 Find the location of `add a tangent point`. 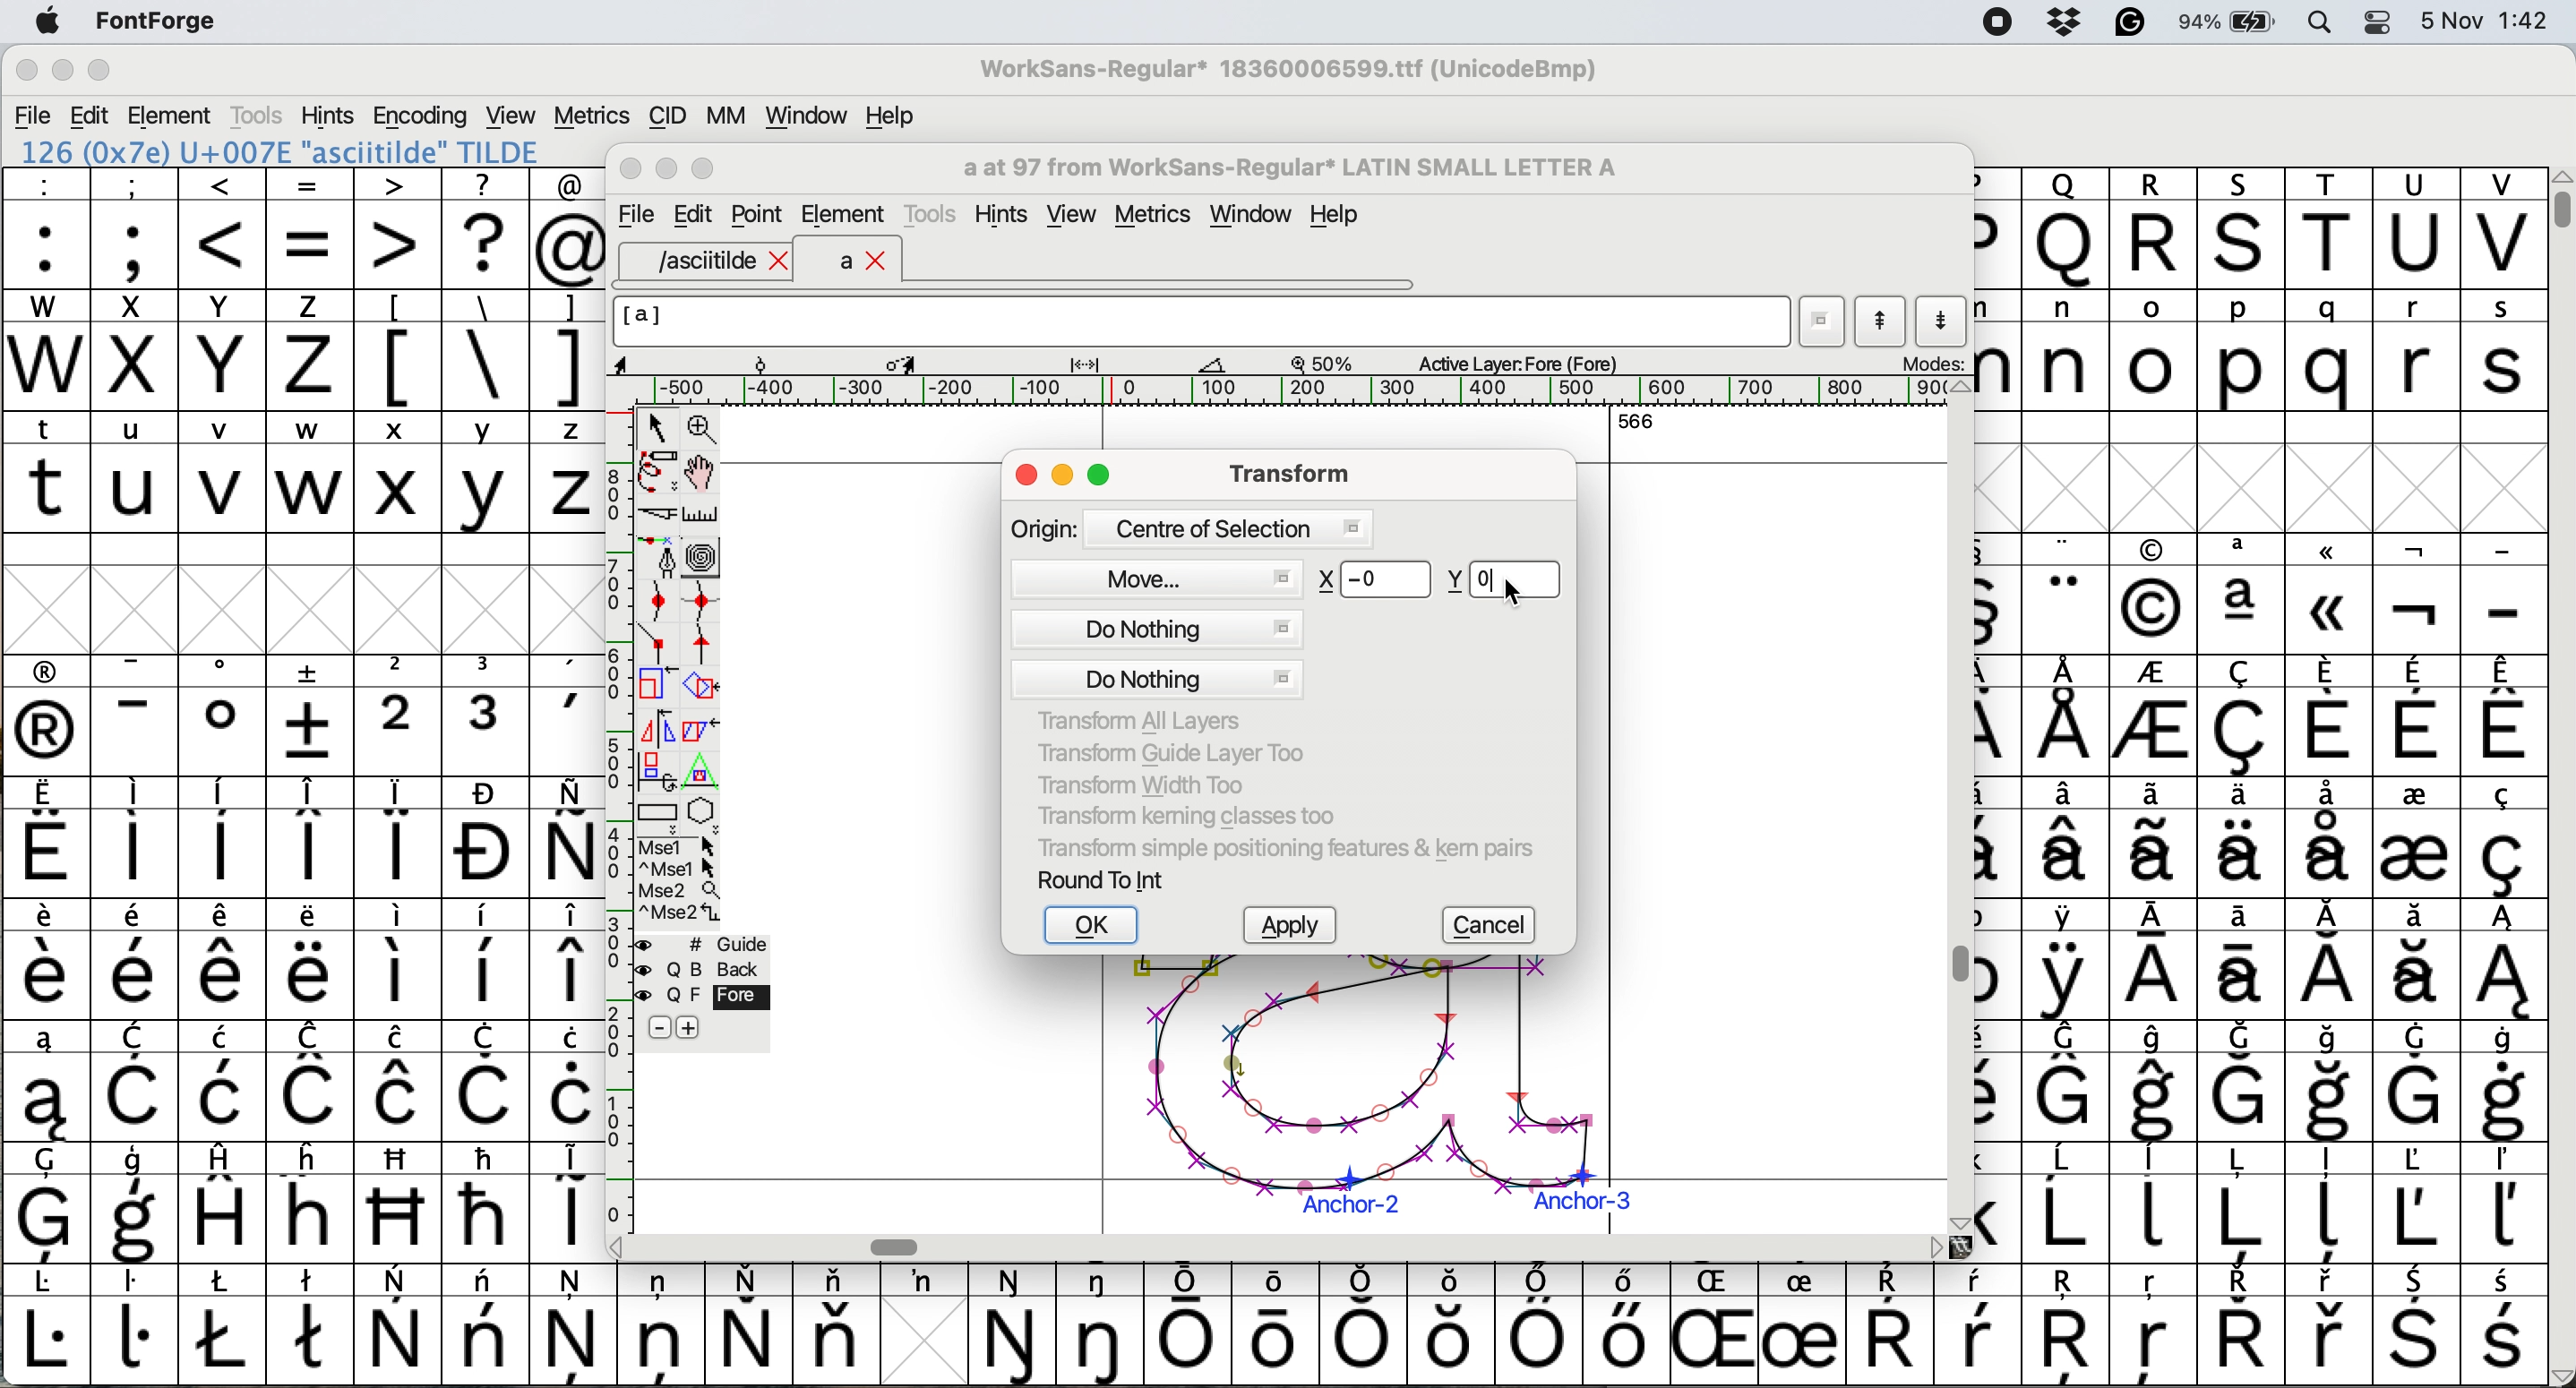

add a tangent point is located at coordinates (706, 643).